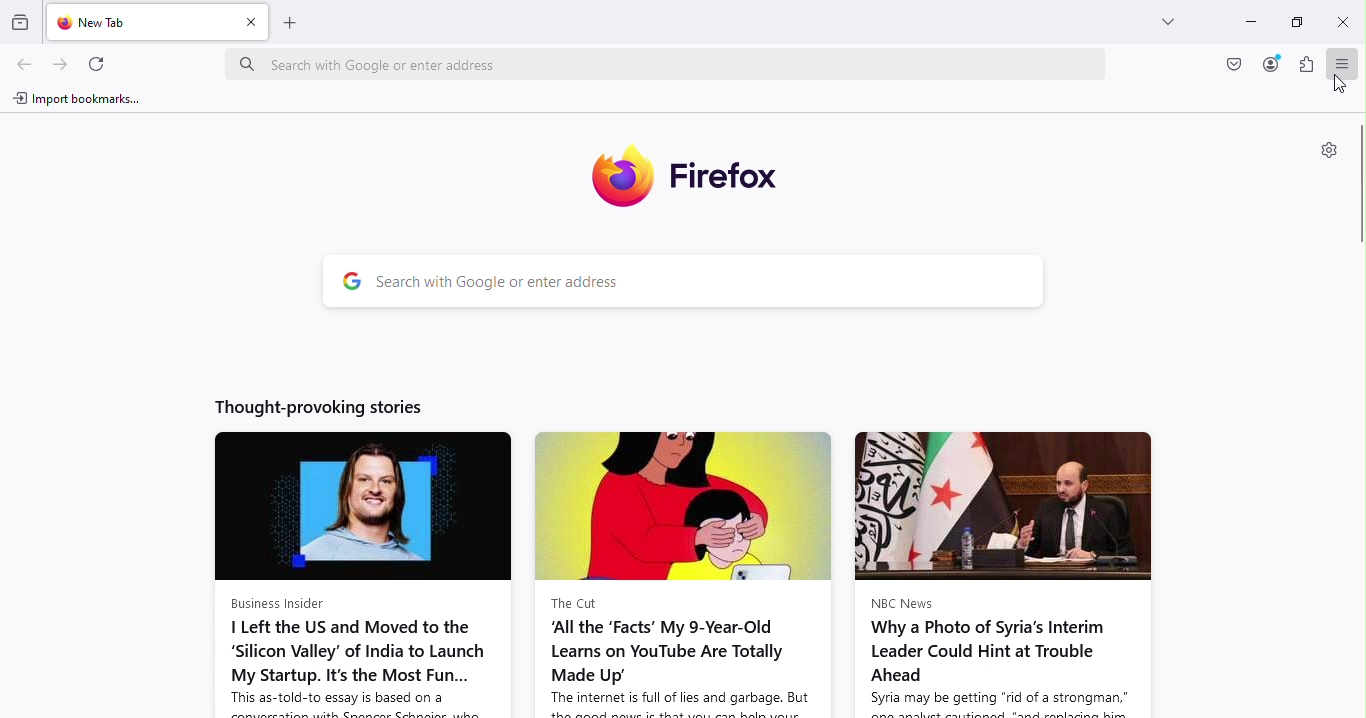  What do you see at coordinates (1325, 151) in the screenshot?
I see `Personalize new tab` at bounding box center [1325, 151].